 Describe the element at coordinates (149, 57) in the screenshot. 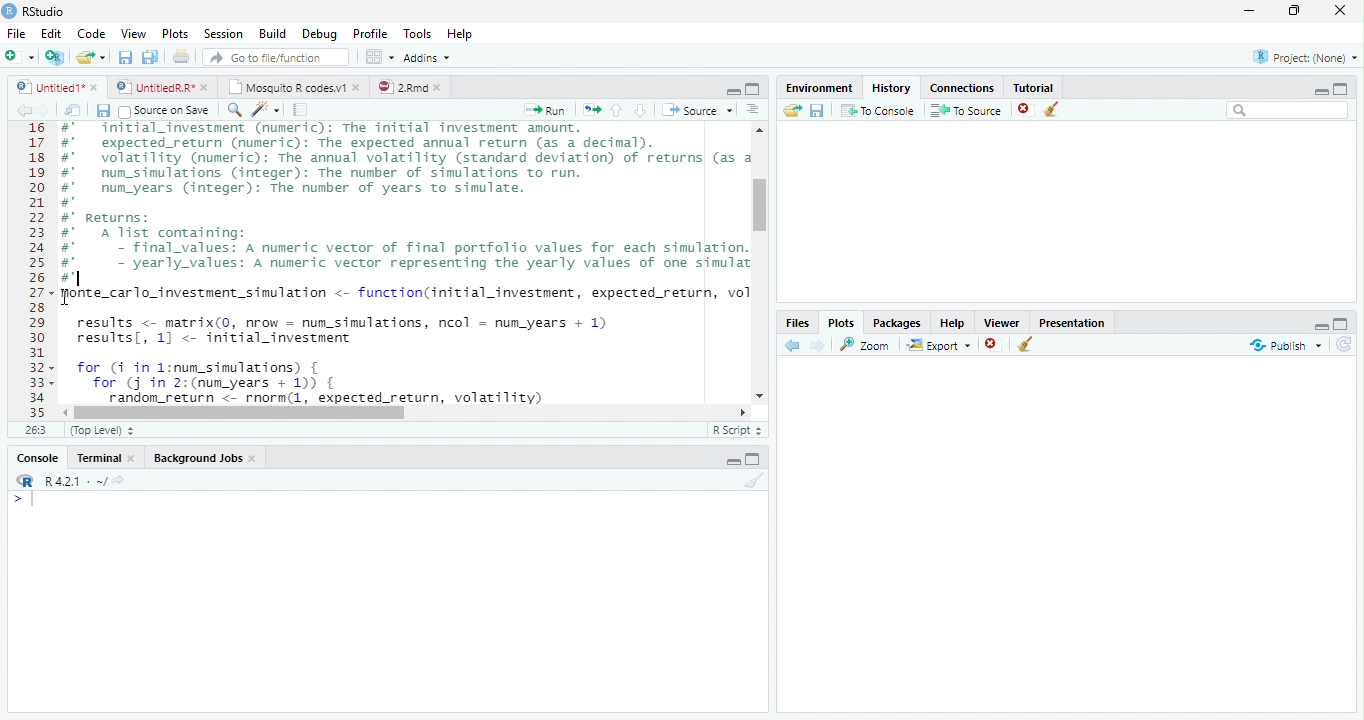

I see `Save all open files` at that location.